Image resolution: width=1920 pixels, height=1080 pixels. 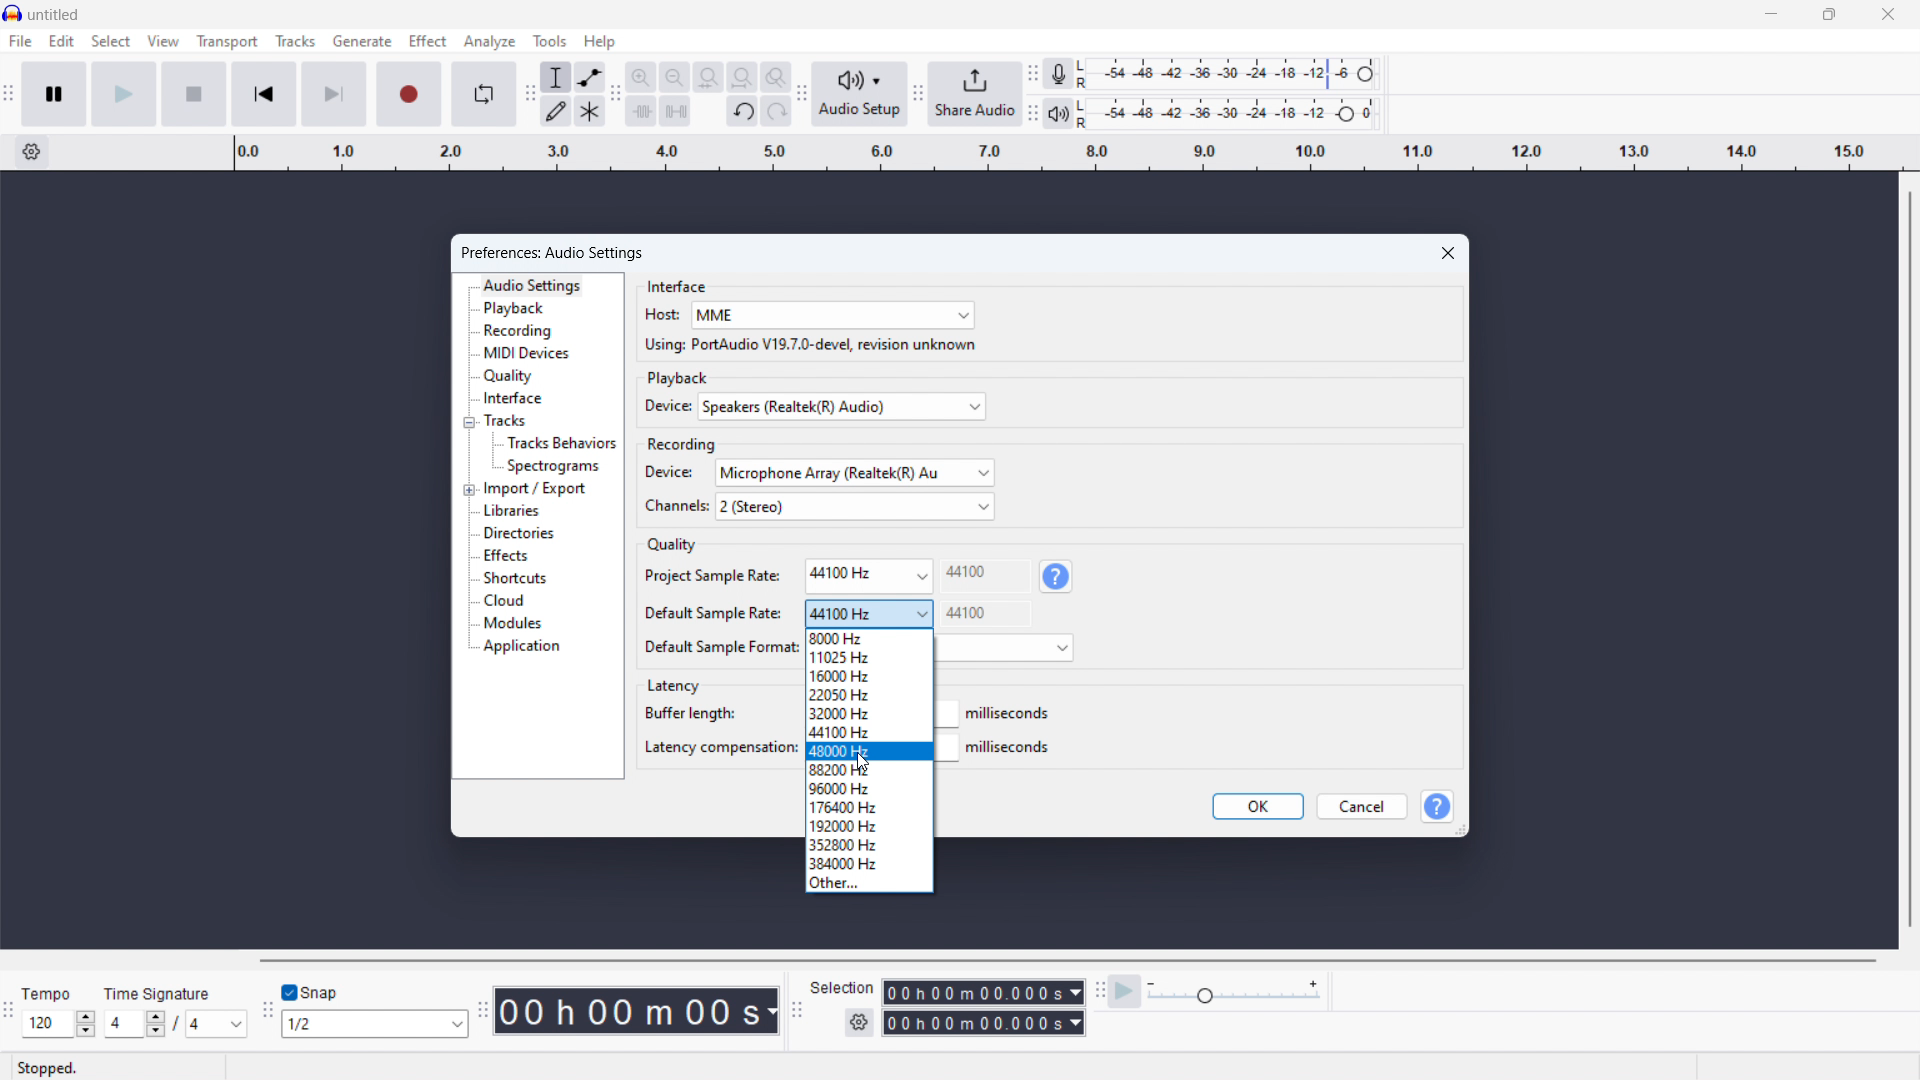 What do you see at coordinates (854, 506) in the screenshot?
I see `channels` at bounding box center [854, 506].